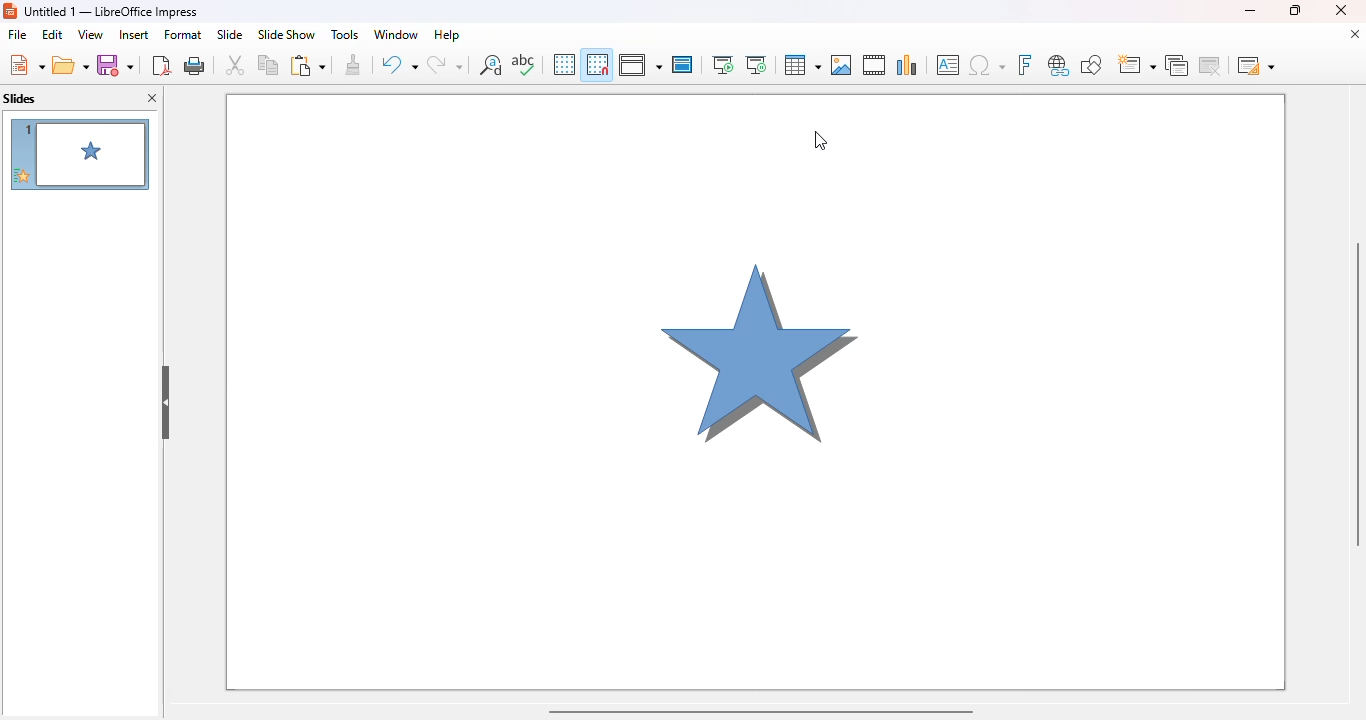  Describe the element at coordinates (875, 65) in the screenshot. I see `insert audio or video` at that location.